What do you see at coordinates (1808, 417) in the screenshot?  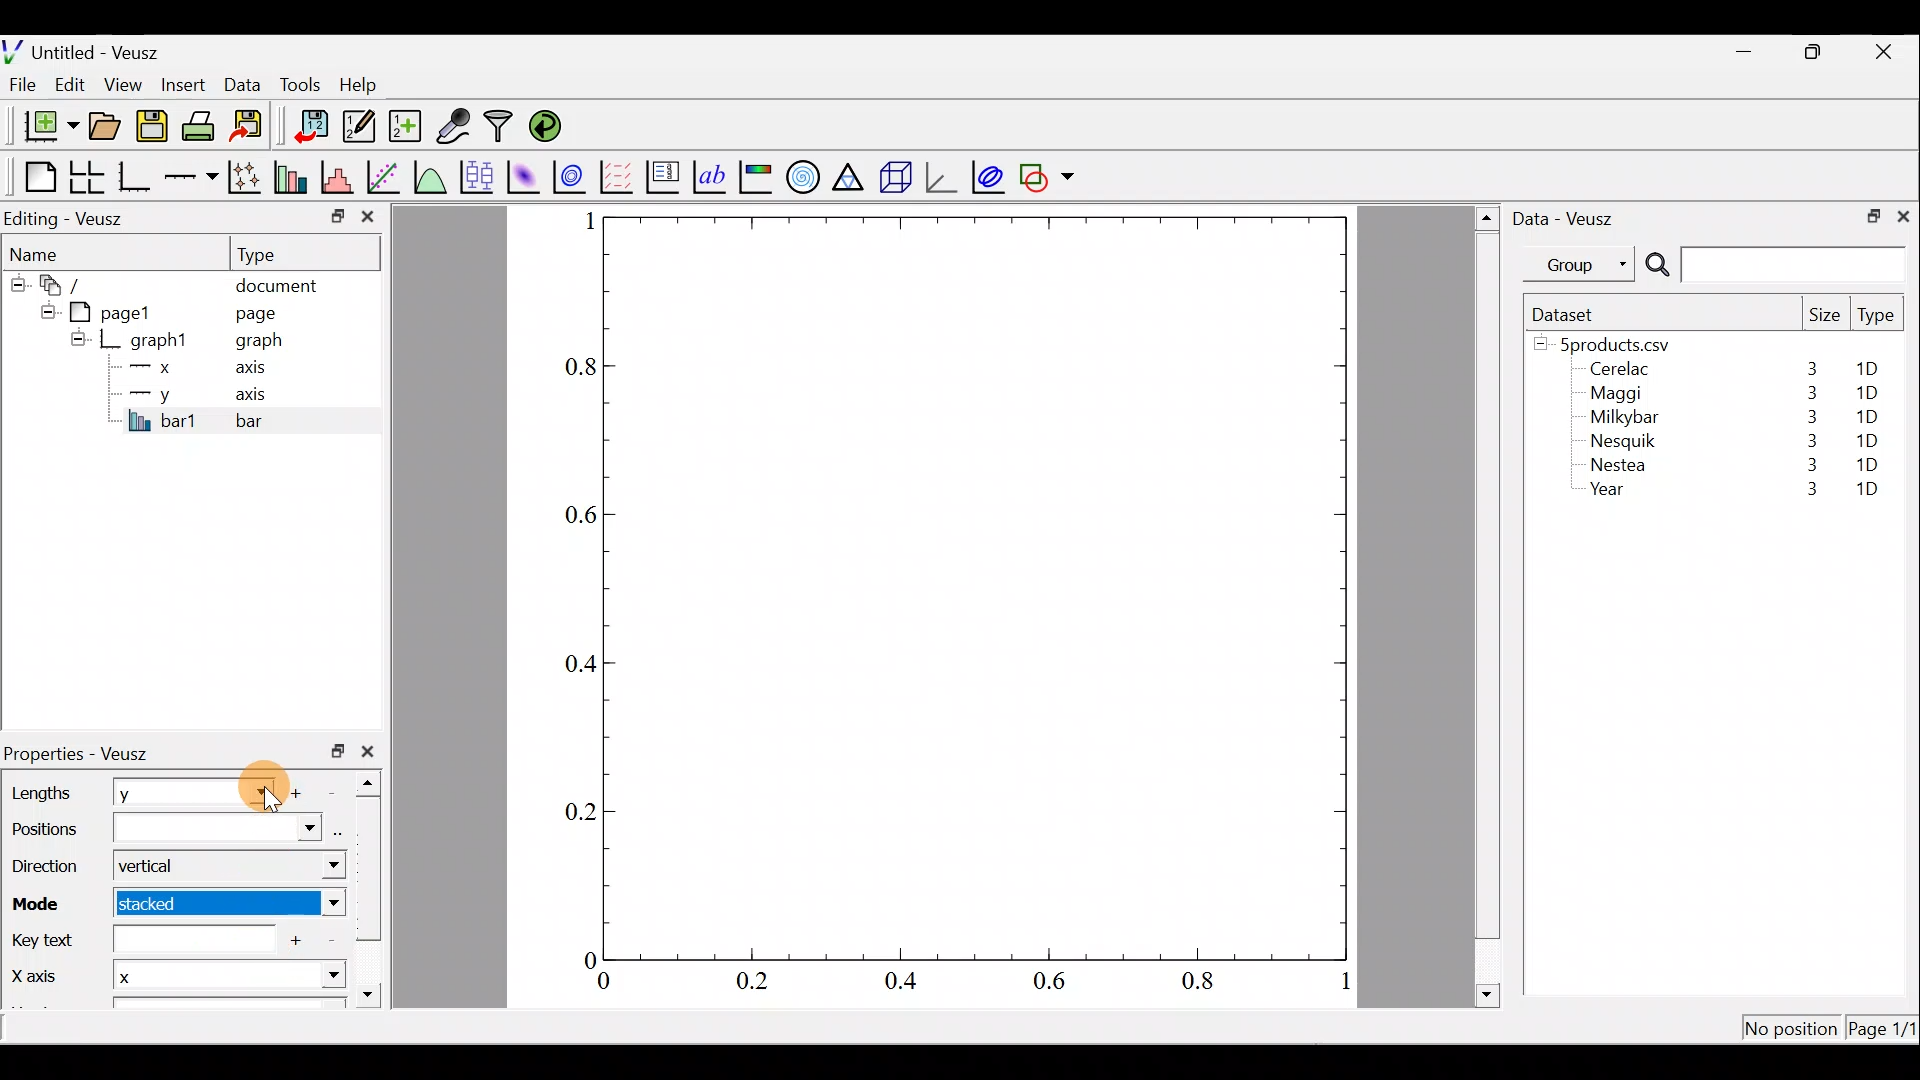 I see `3` at bounding box center [1808, 417].